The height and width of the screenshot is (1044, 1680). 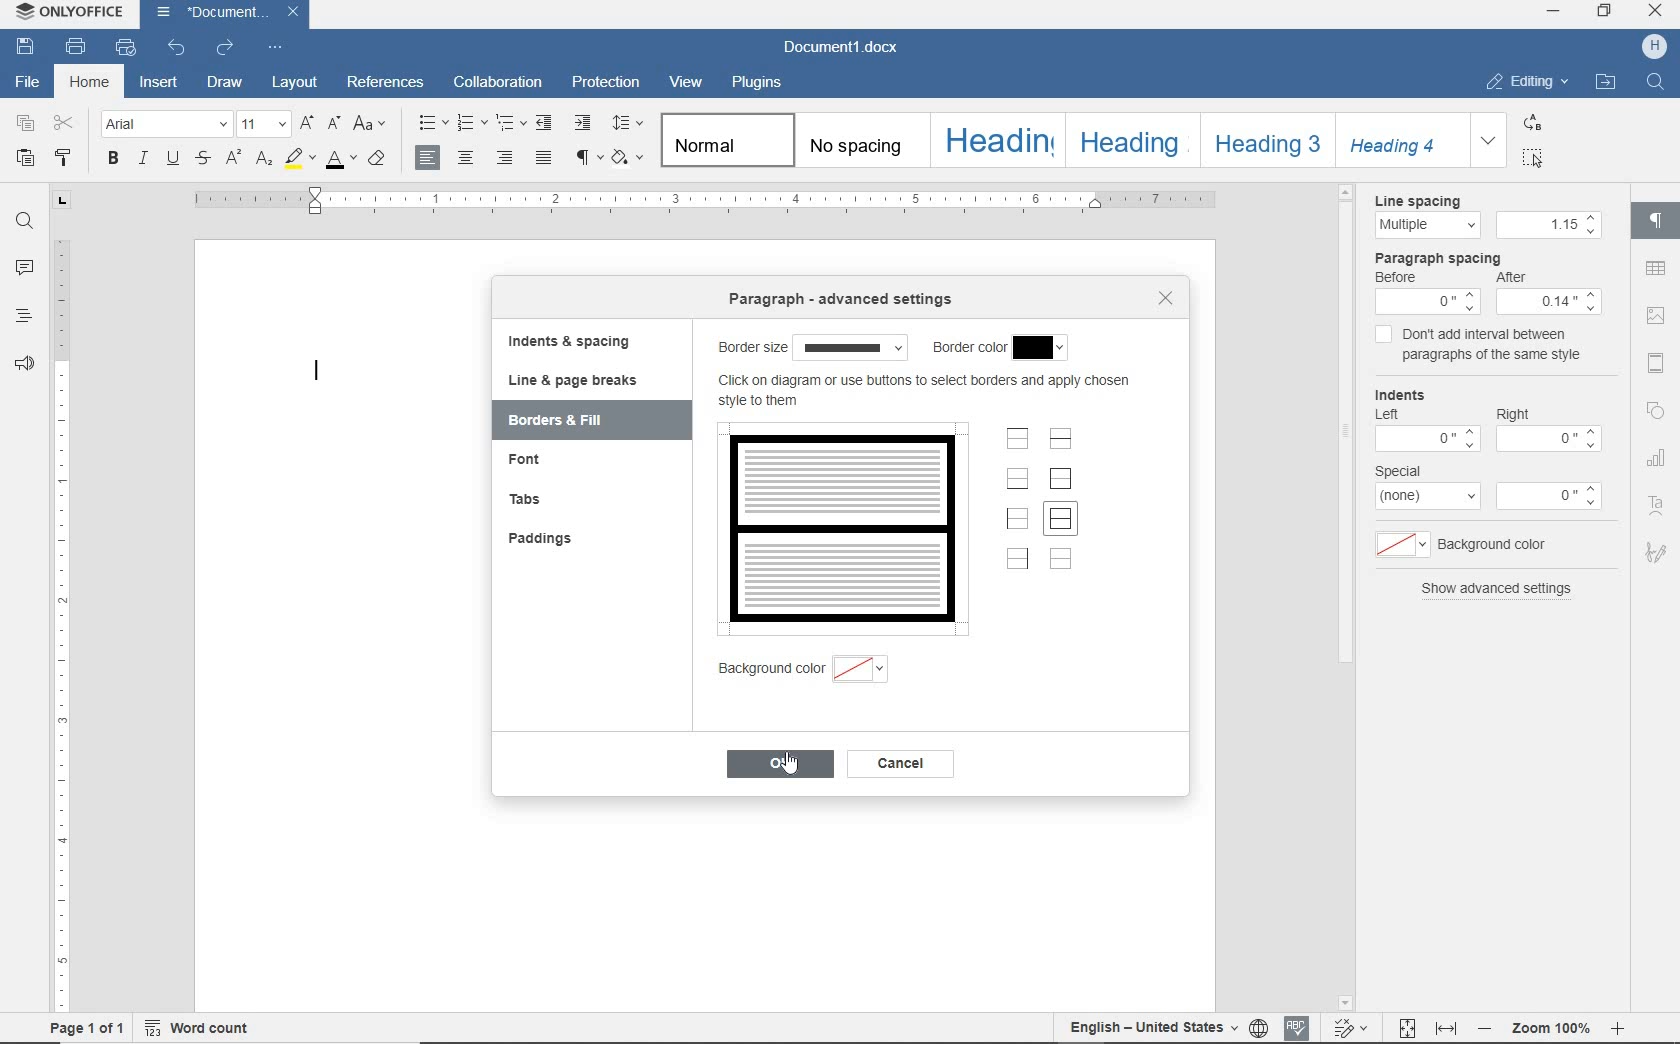 I want to click on Outer border and all inner line document preview, so click(x=839, y=523).